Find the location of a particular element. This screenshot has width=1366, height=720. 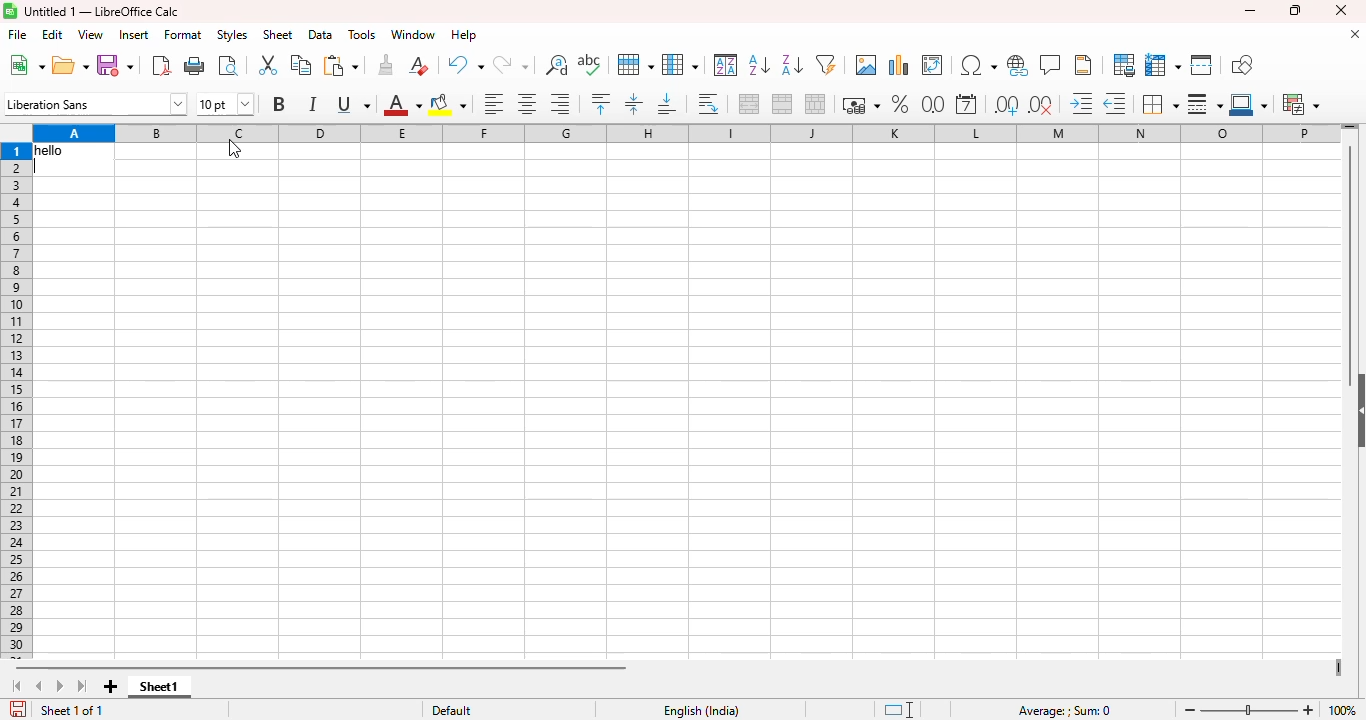

tools is located at coordinates (362, 35).